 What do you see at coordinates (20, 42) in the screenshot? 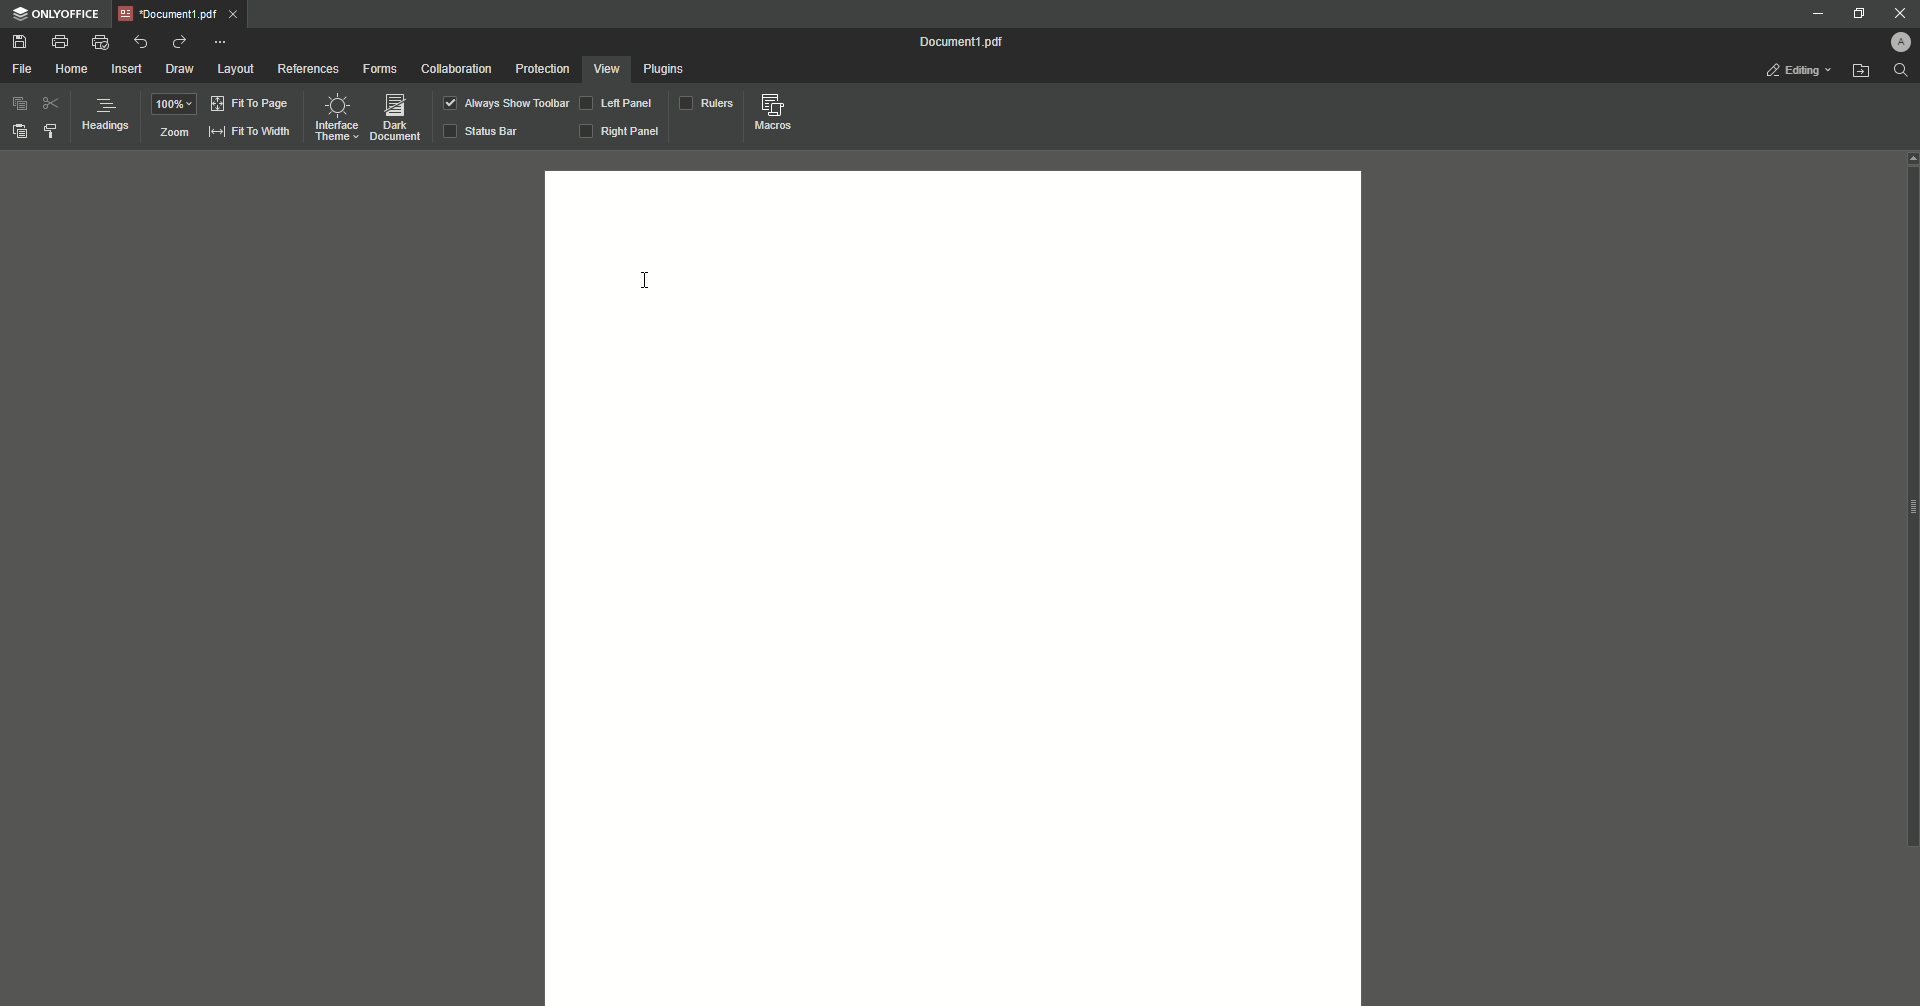
I see `Save` at bounding box center [20, 42].